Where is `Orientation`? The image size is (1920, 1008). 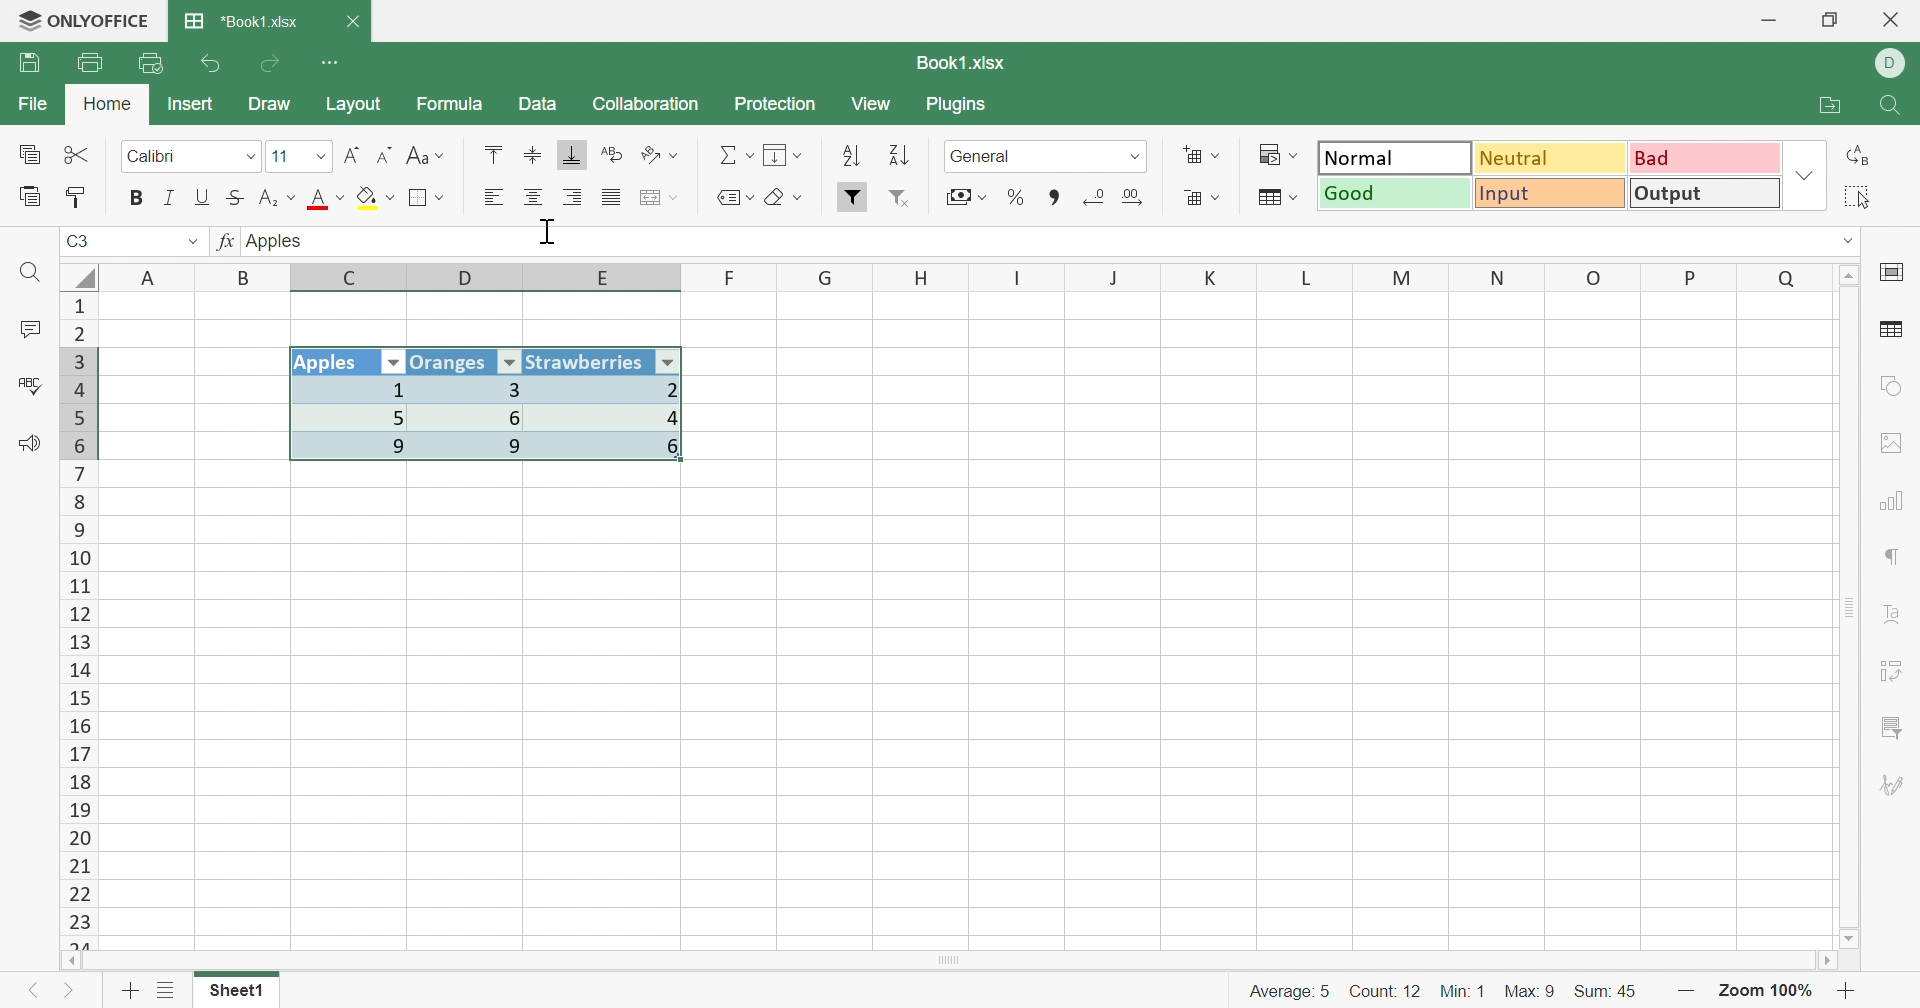
Orientation is located at coordinates (663, 155).